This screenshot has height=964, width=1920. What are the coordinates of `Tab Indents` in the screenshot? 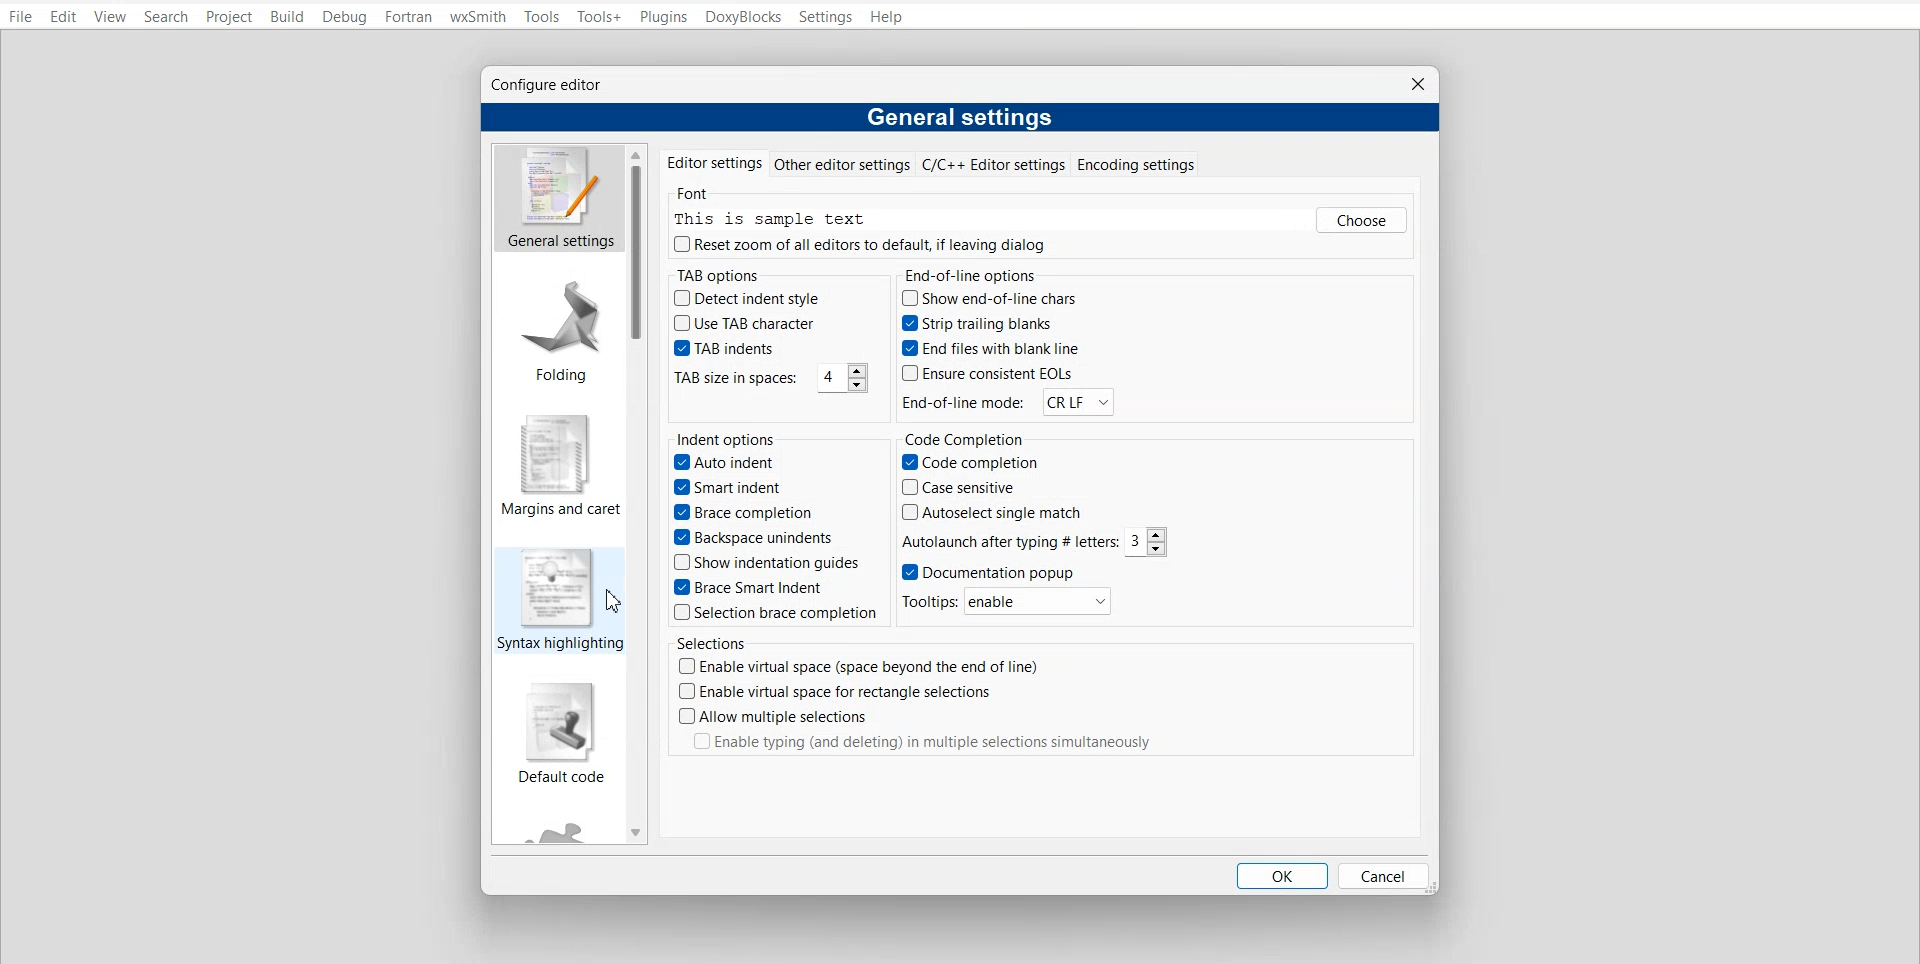 It's located at (726, 350).